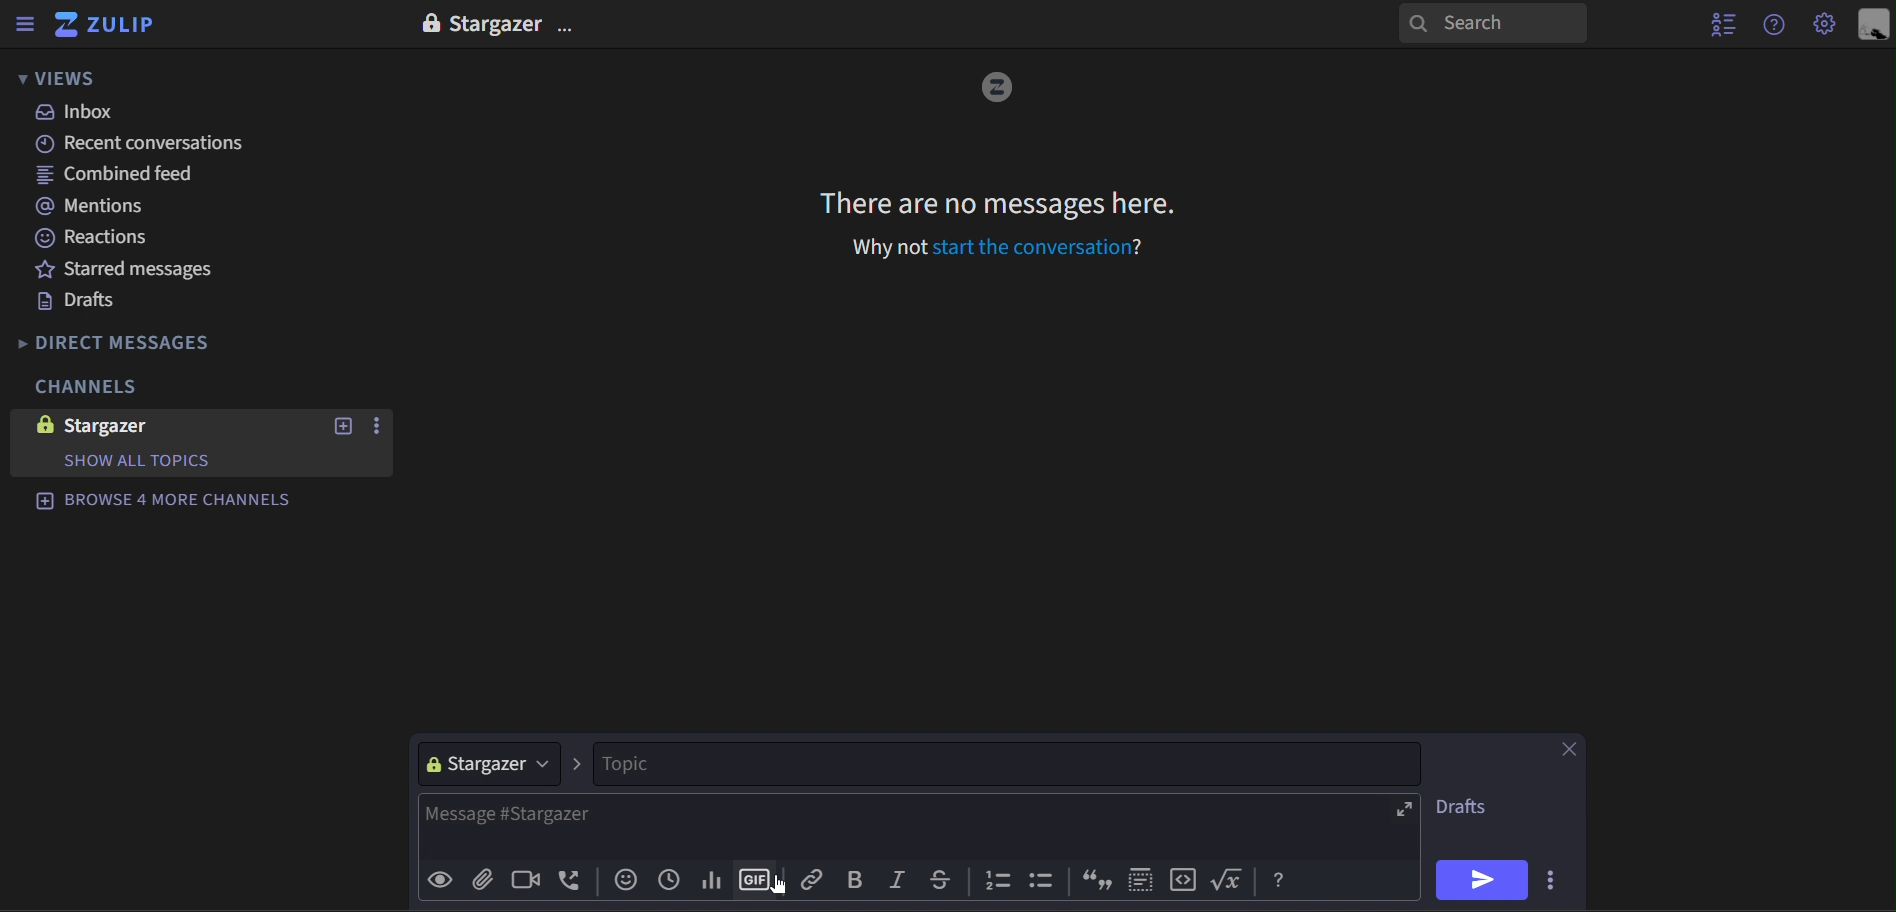  Describe the element at coordinates (133, 426) in the screenshot. I see `stargazer` at that location.